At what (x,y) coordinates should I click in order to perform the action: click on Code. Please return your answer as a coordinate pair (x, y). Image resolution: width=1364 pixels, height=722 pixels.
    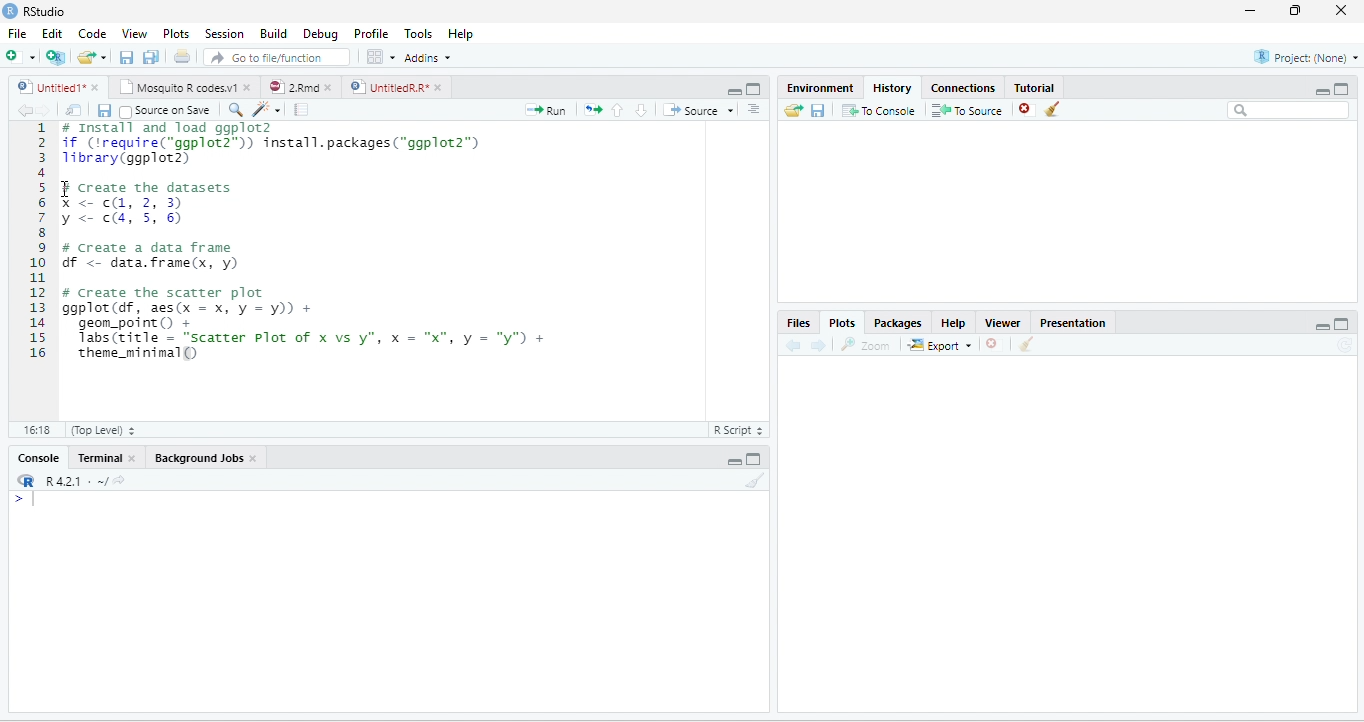
    Looking at the image, I should click on (91, 33).